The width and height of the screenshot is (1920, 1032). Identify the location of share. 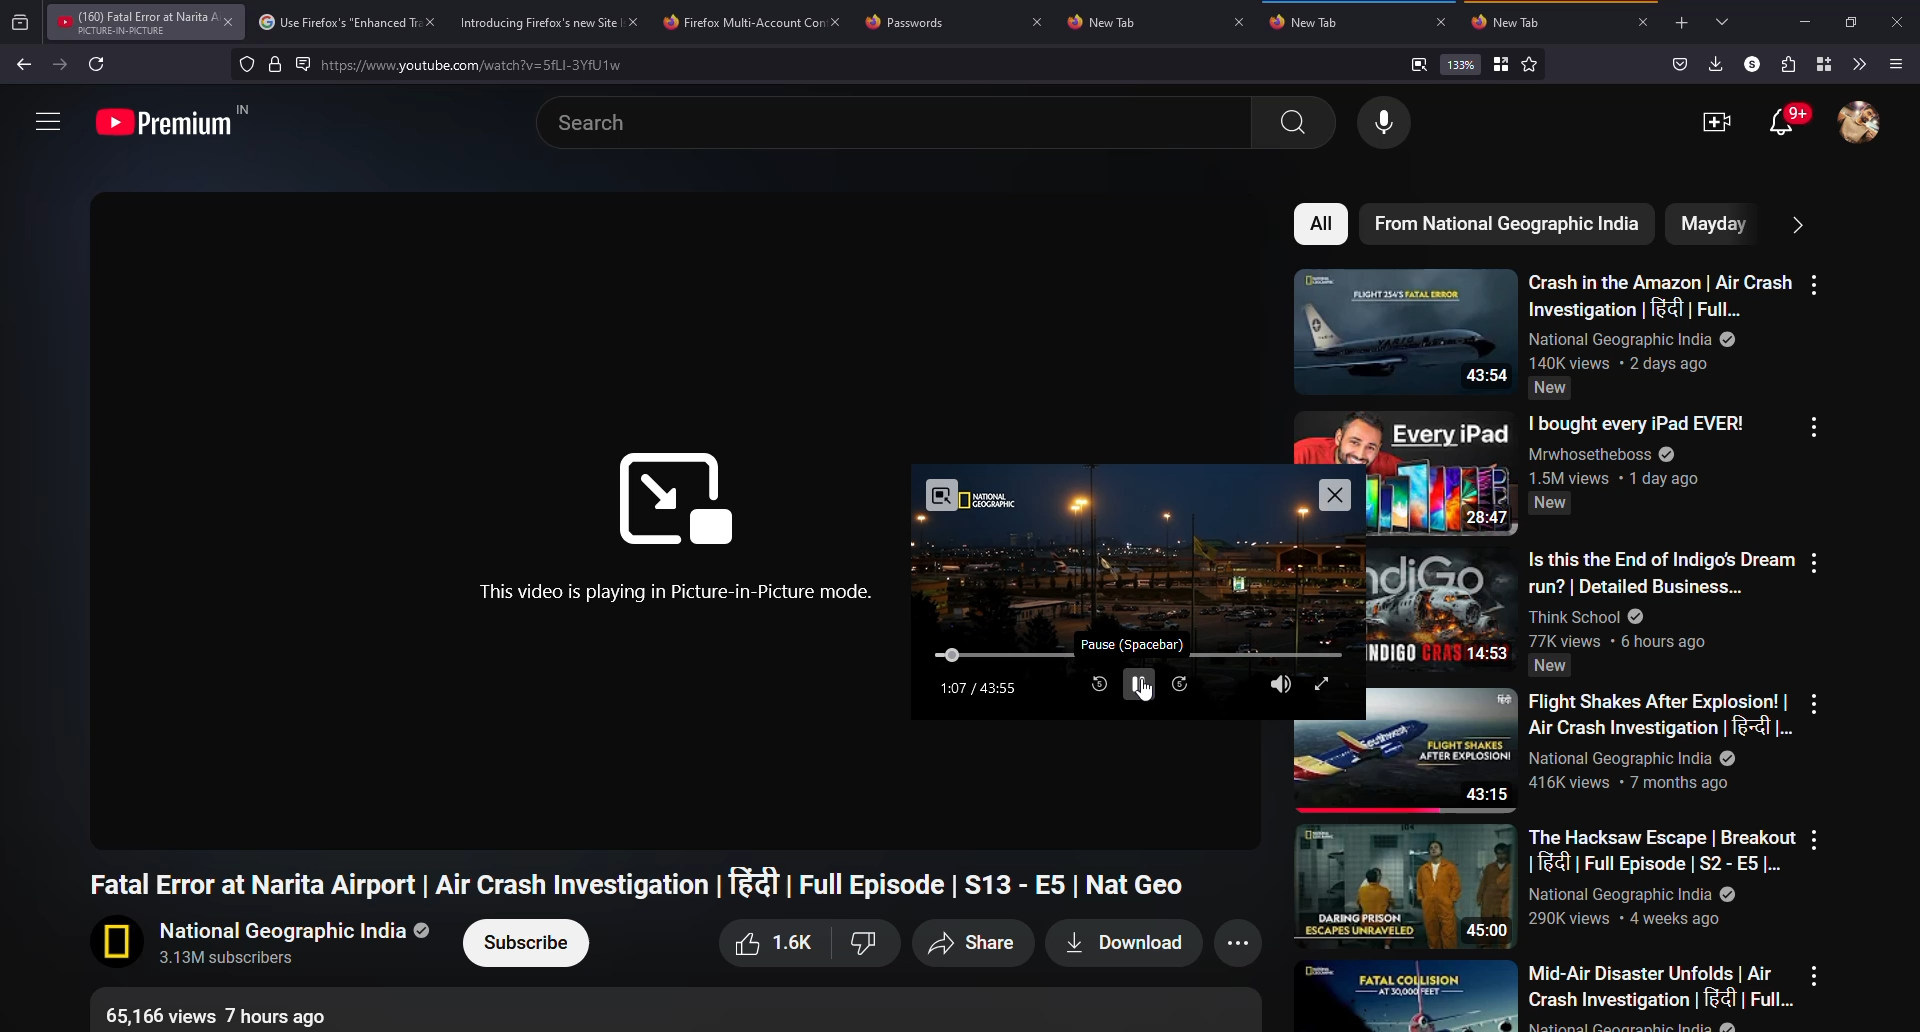
(970, 944).